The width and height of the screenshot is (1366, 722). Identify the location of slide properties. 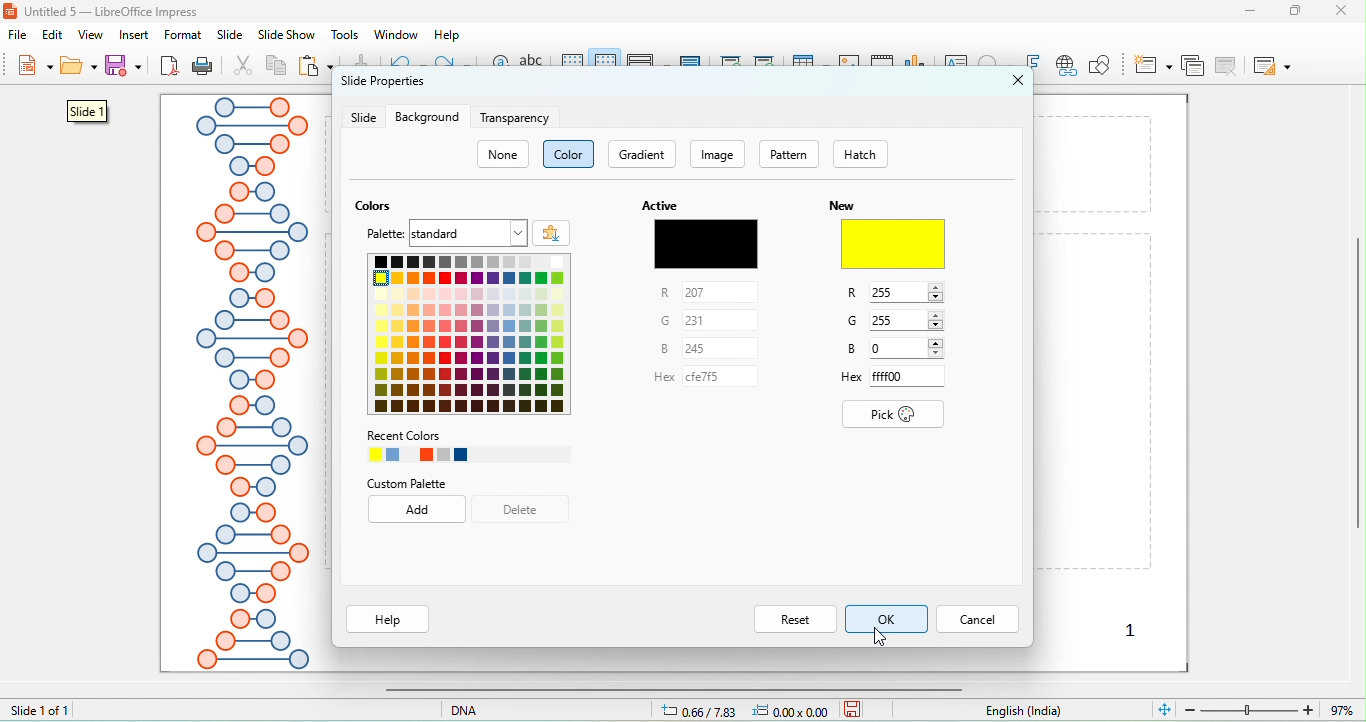
(382, 86).